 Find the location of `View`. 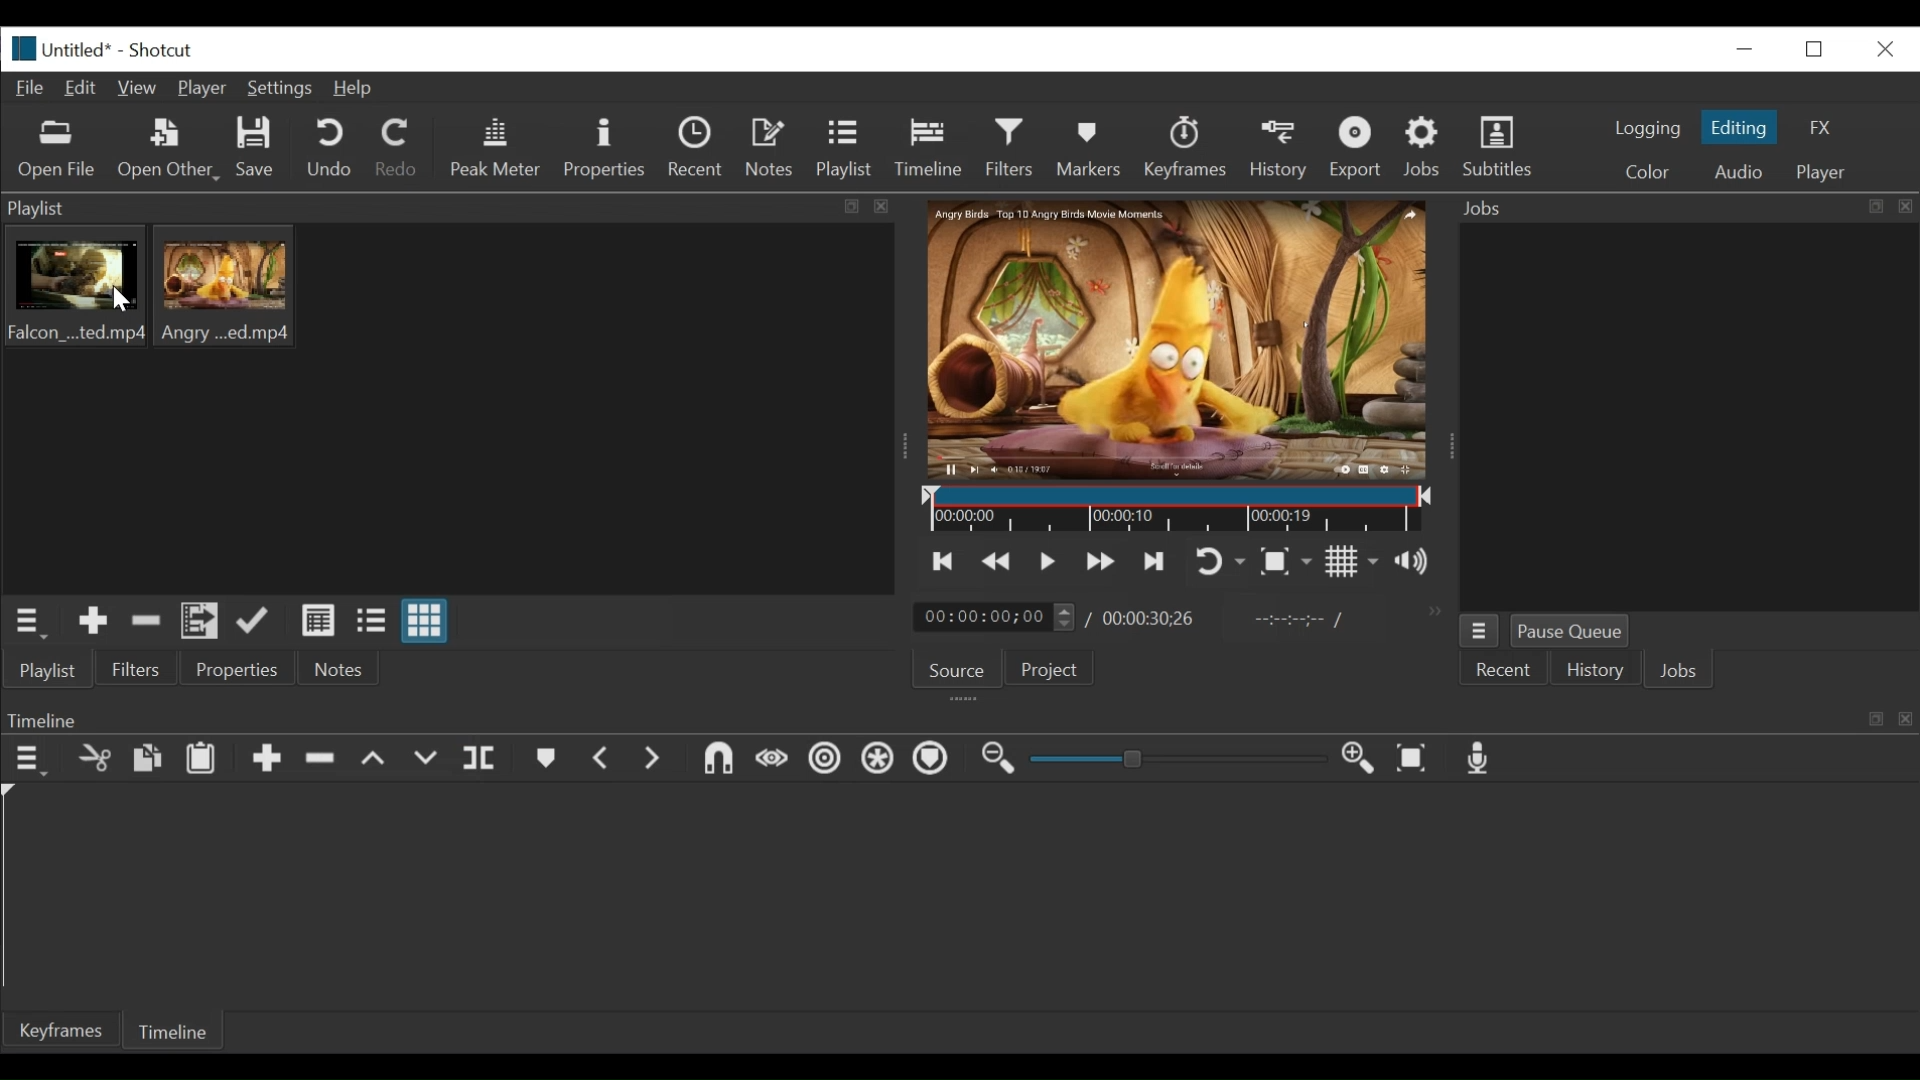

View is located at coordinates (139, 88).